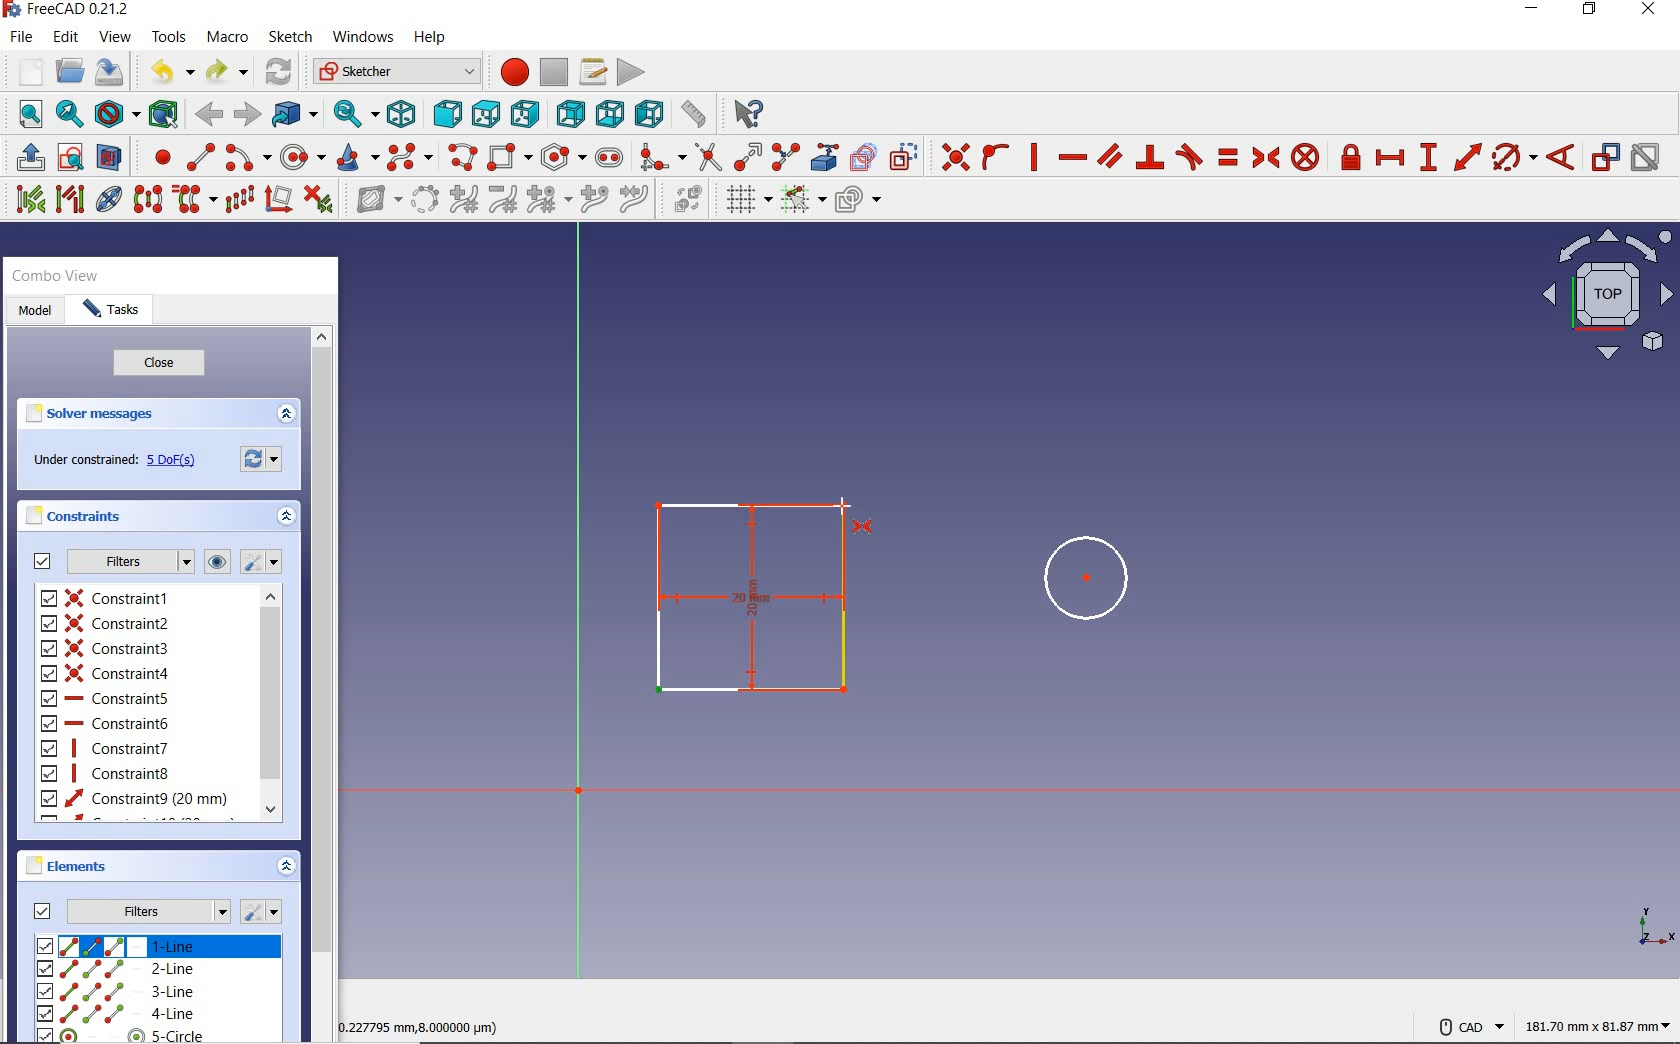 This screenshot has width=1680, height=1044. Describe the element at coordinates (109, 202) in the screenshot. I see `show/hide internal geometry` at that location.